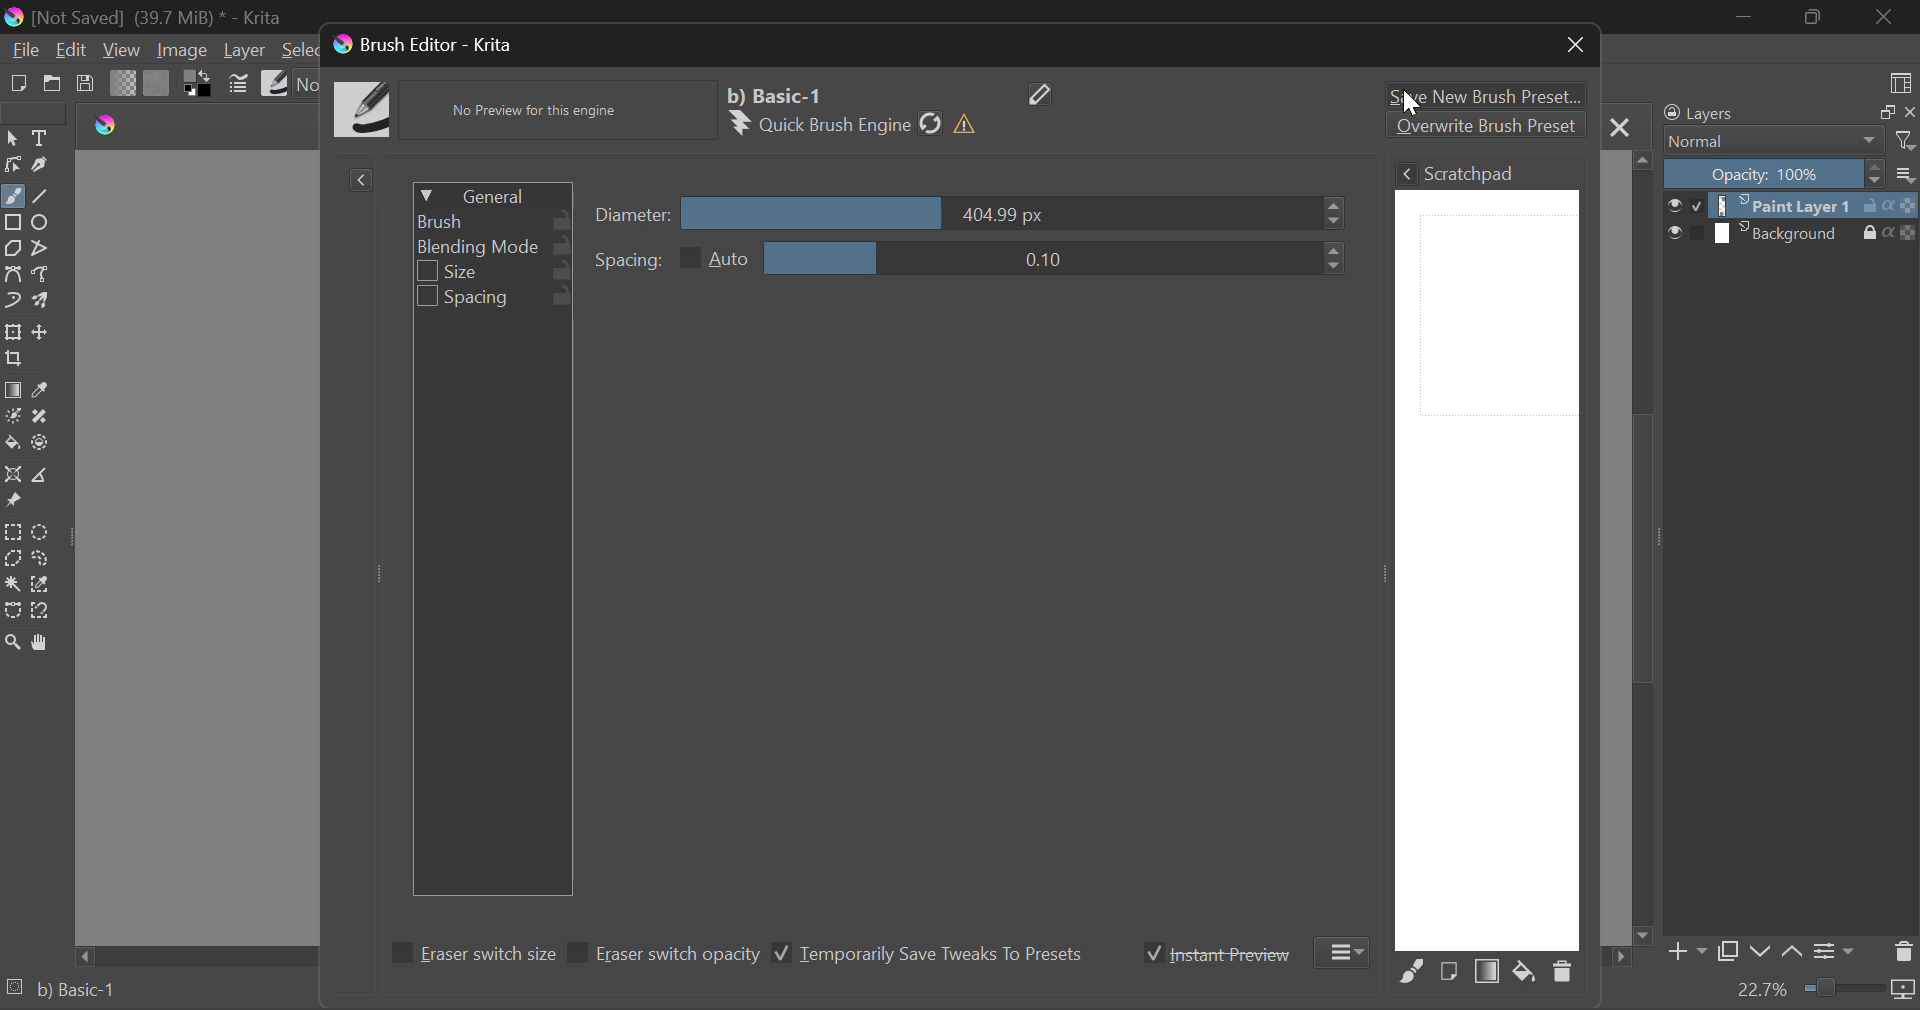 This screenshot has height=1010, width=1920. Describe the element at coordinates (492, 220) in the screenshot. I see `Brush` at that location.